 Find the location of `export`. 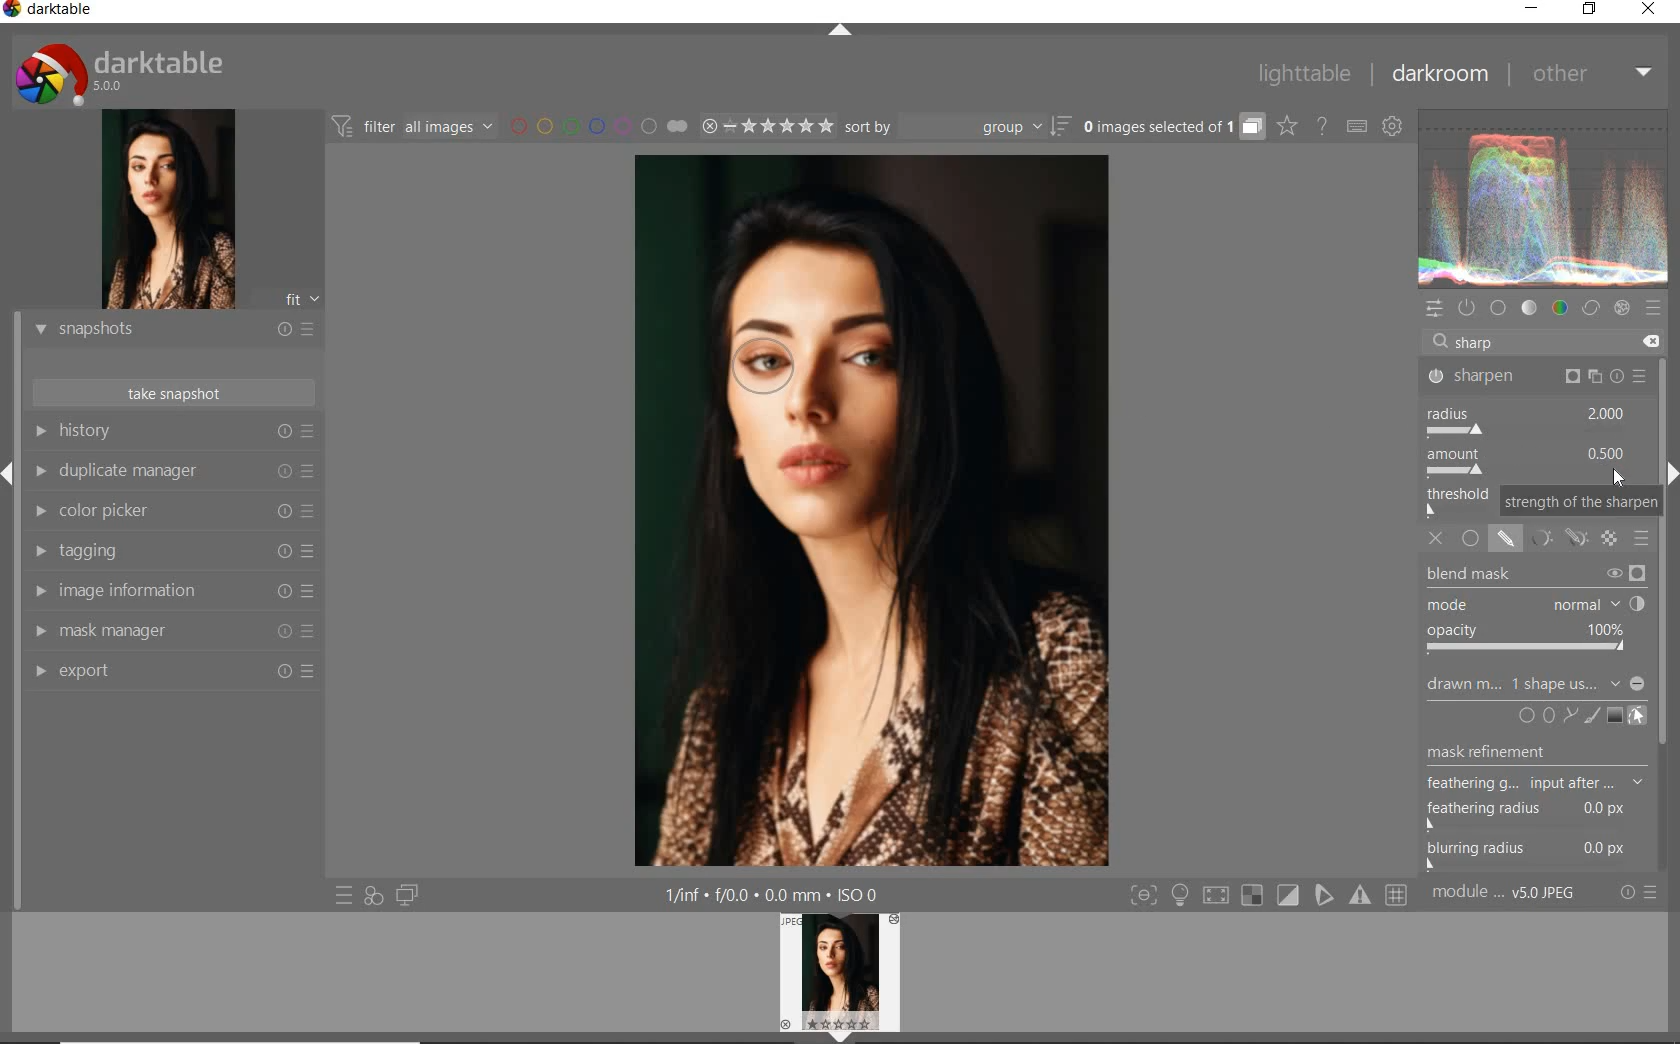

export is located at coordinates (172, 673).